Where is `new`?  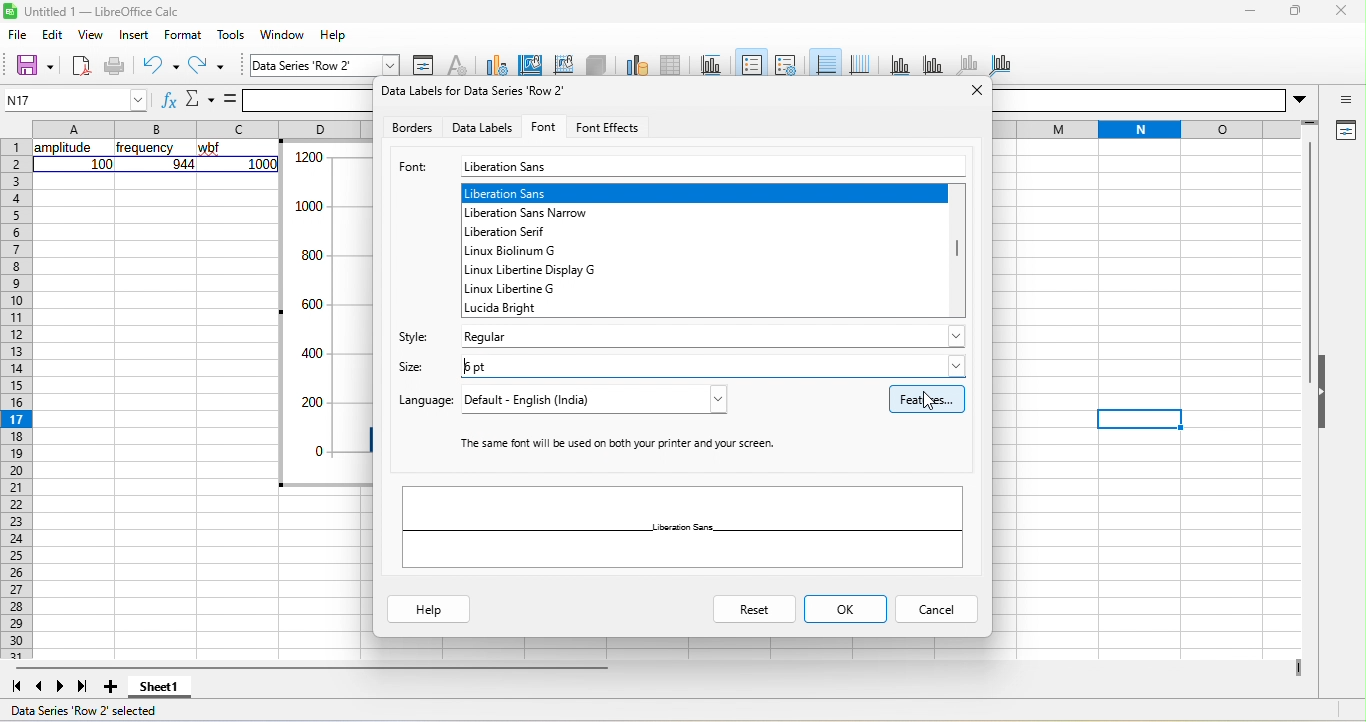 new is located at coordinates (80, 65).